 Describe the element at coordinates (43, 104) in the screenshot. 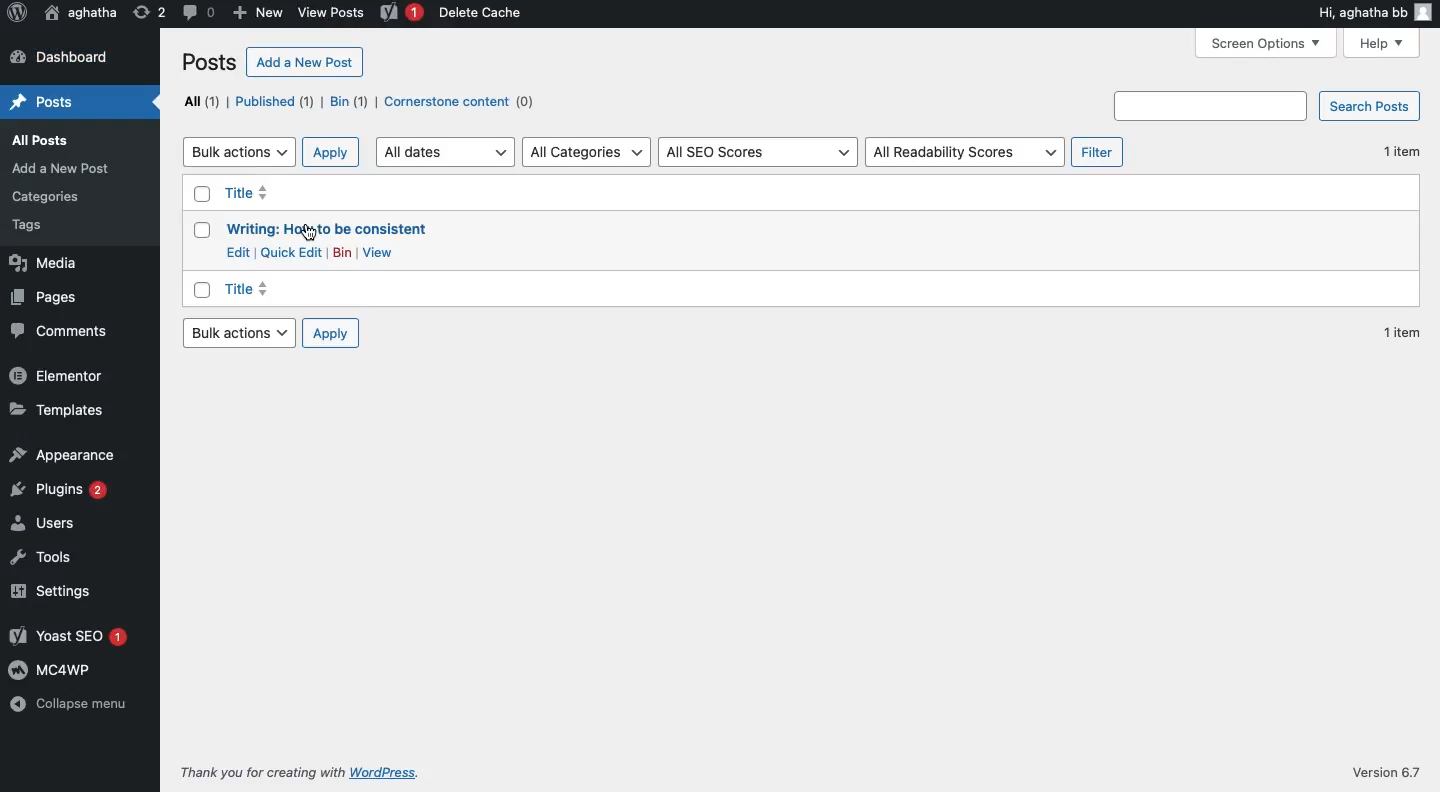

I see `Posts` at that location.